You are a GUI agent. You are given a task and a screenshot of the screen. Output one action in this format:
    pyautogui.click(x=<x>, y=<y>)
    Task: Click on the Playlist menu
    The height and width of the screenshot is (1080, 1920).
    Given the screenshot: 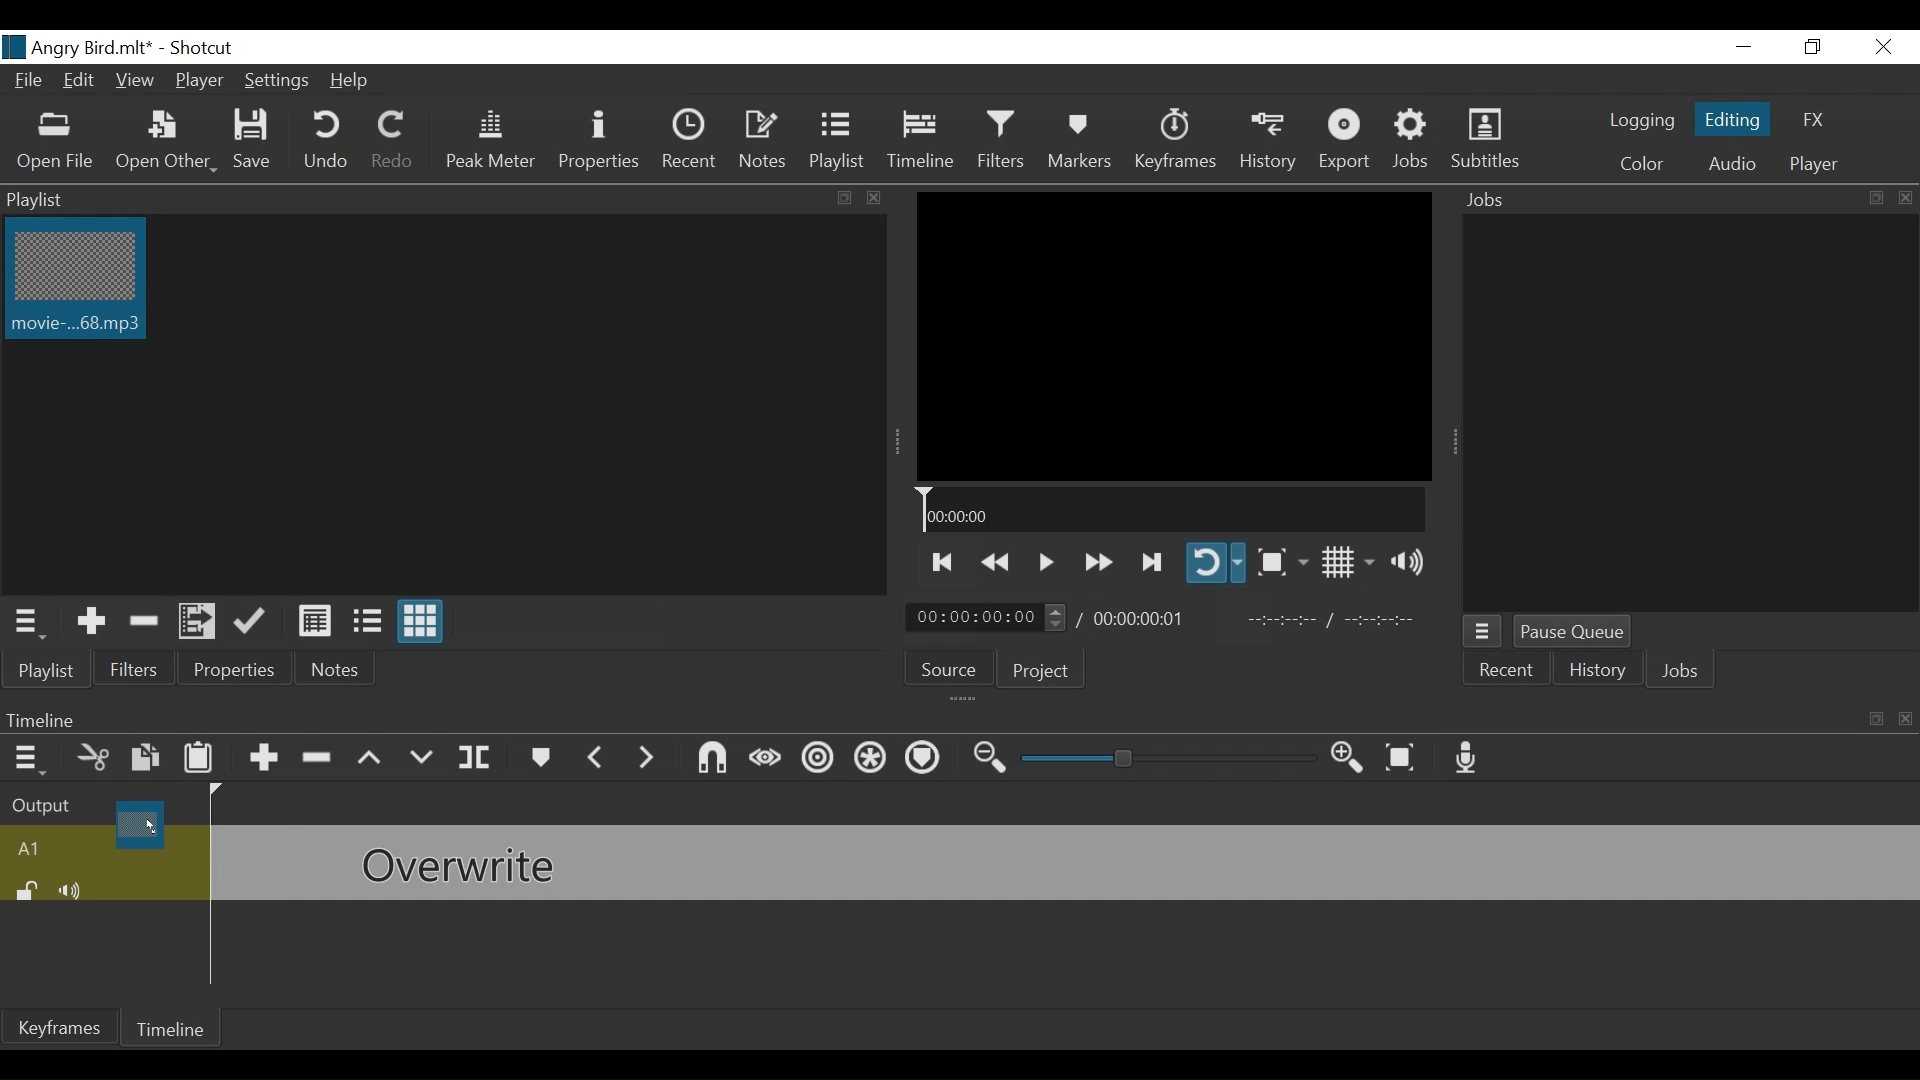 What is the action you would take?
    pyautogui.click(x=46, y=669)
    